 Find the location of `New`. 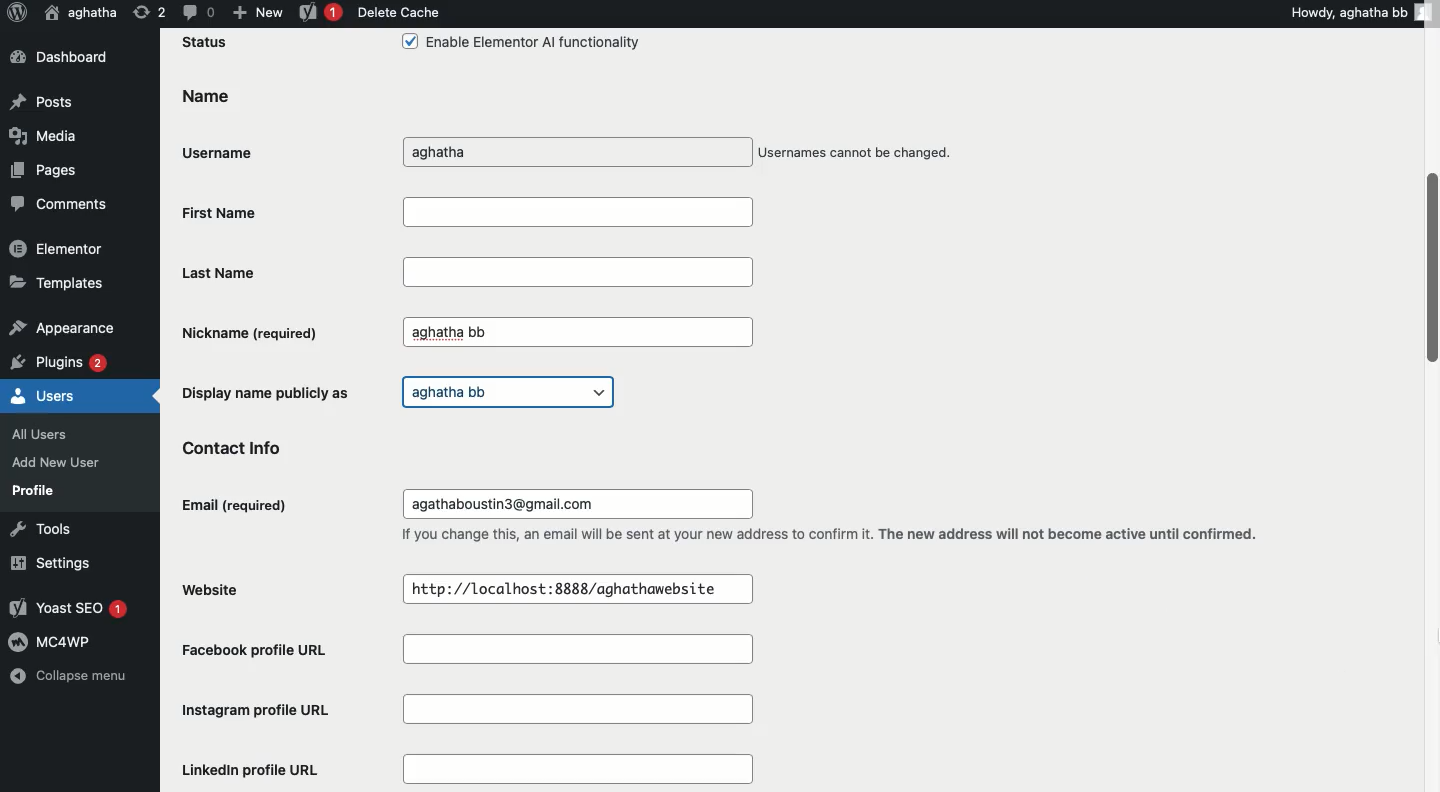

New is located at coordinates (257, 11).